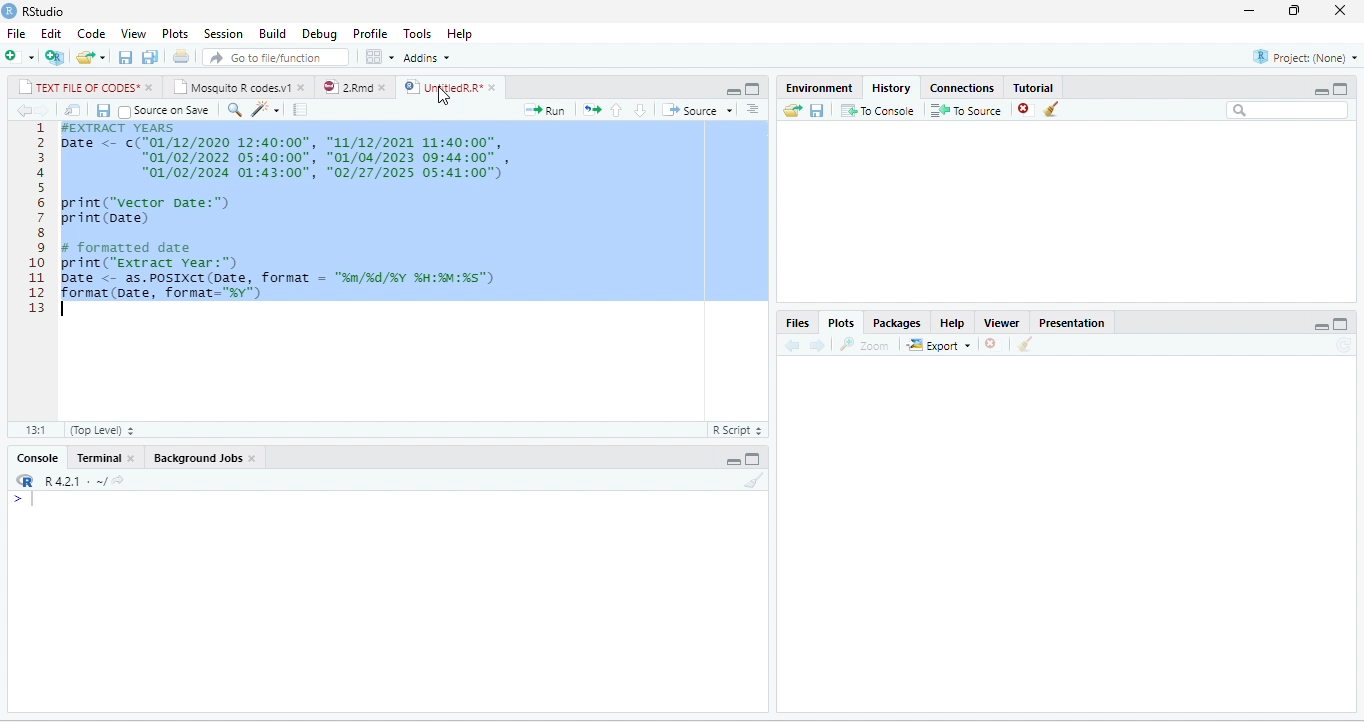  Describe the element at coordinates (300, 109) in the screenshot. I see `compile report` at that location.